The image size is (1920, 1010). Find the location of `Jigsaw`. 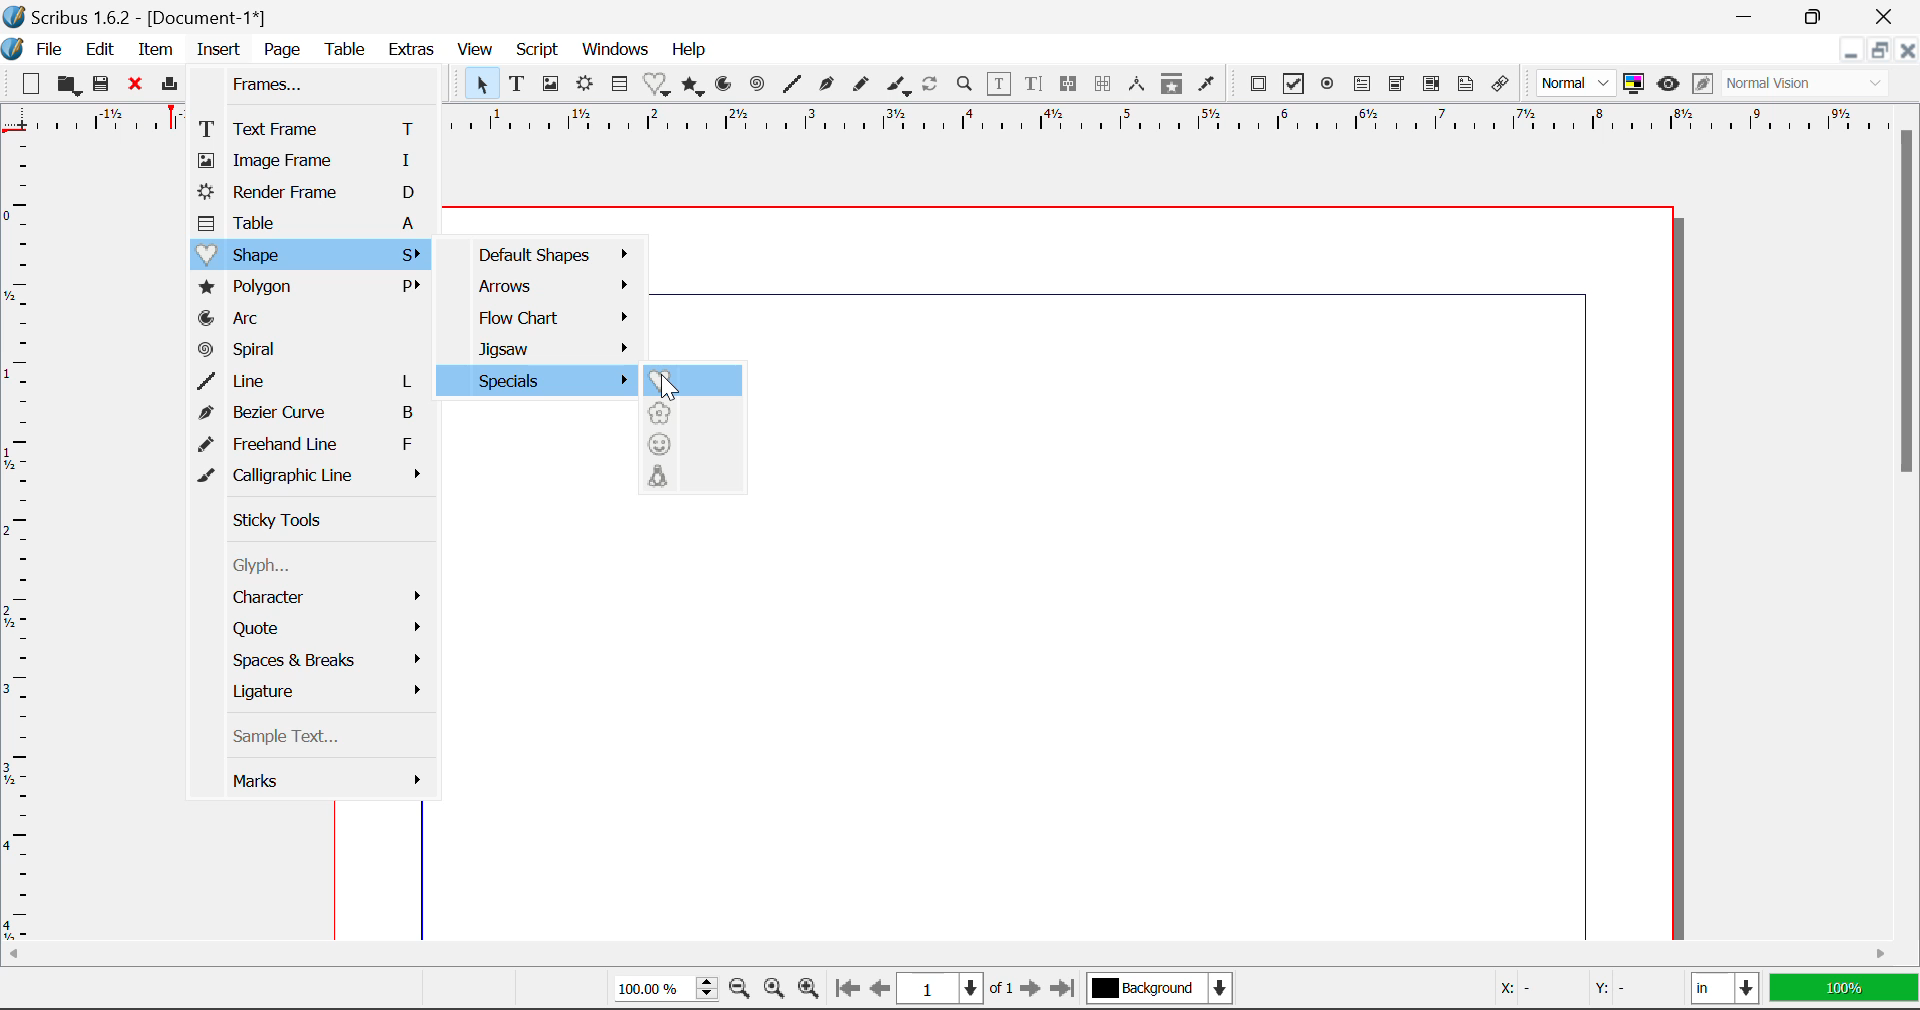

Jigsaw is located at coordinates (541, 349).